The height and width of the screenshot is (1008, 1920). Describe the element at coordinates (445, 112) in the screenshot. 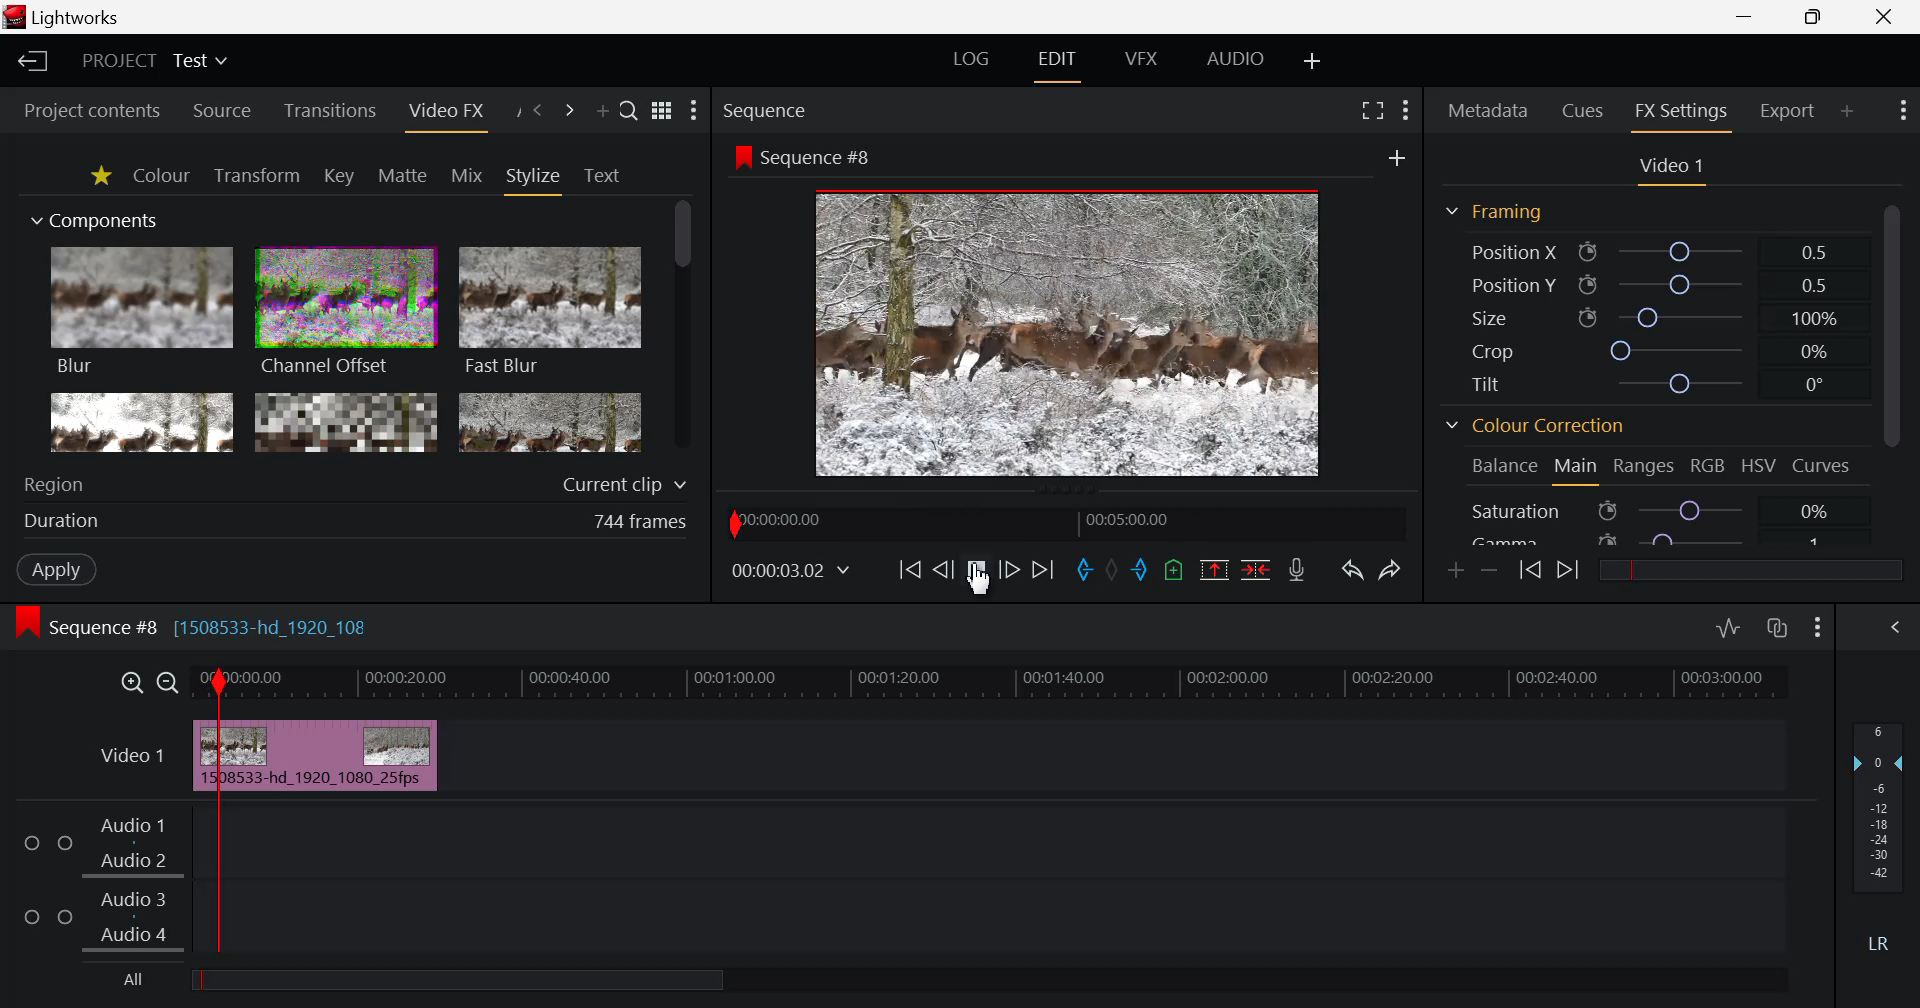

I see `Video FX` at that location.